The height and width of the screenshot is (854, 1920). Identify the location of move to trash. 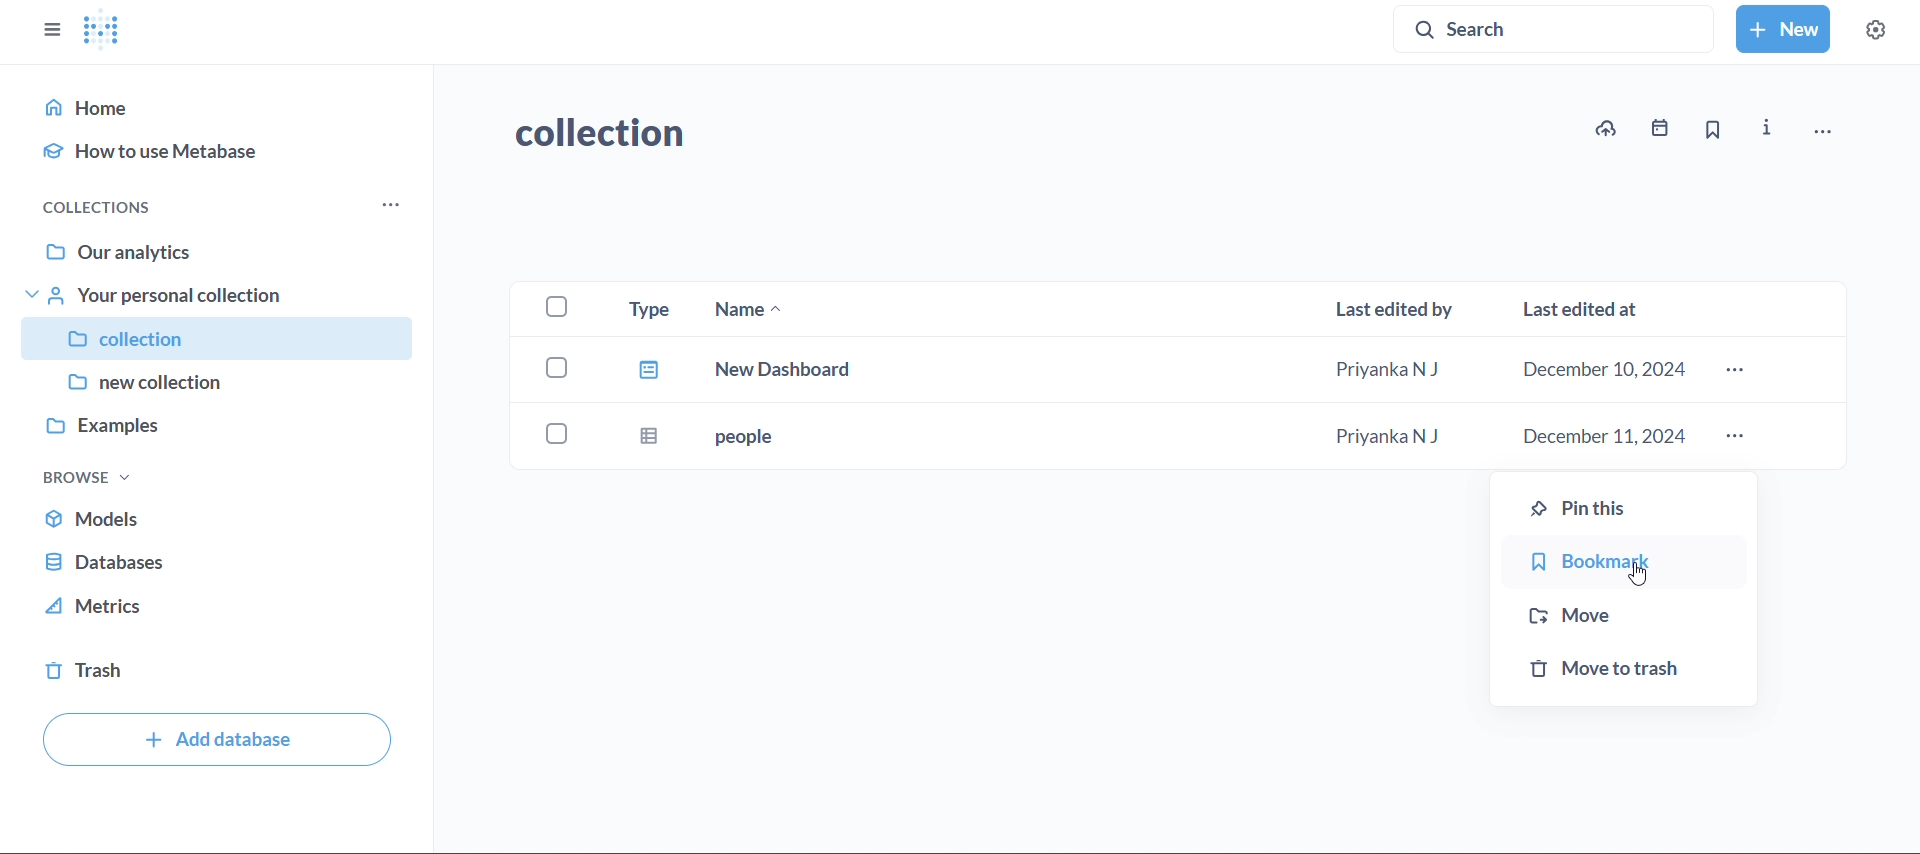
(1624, 674).